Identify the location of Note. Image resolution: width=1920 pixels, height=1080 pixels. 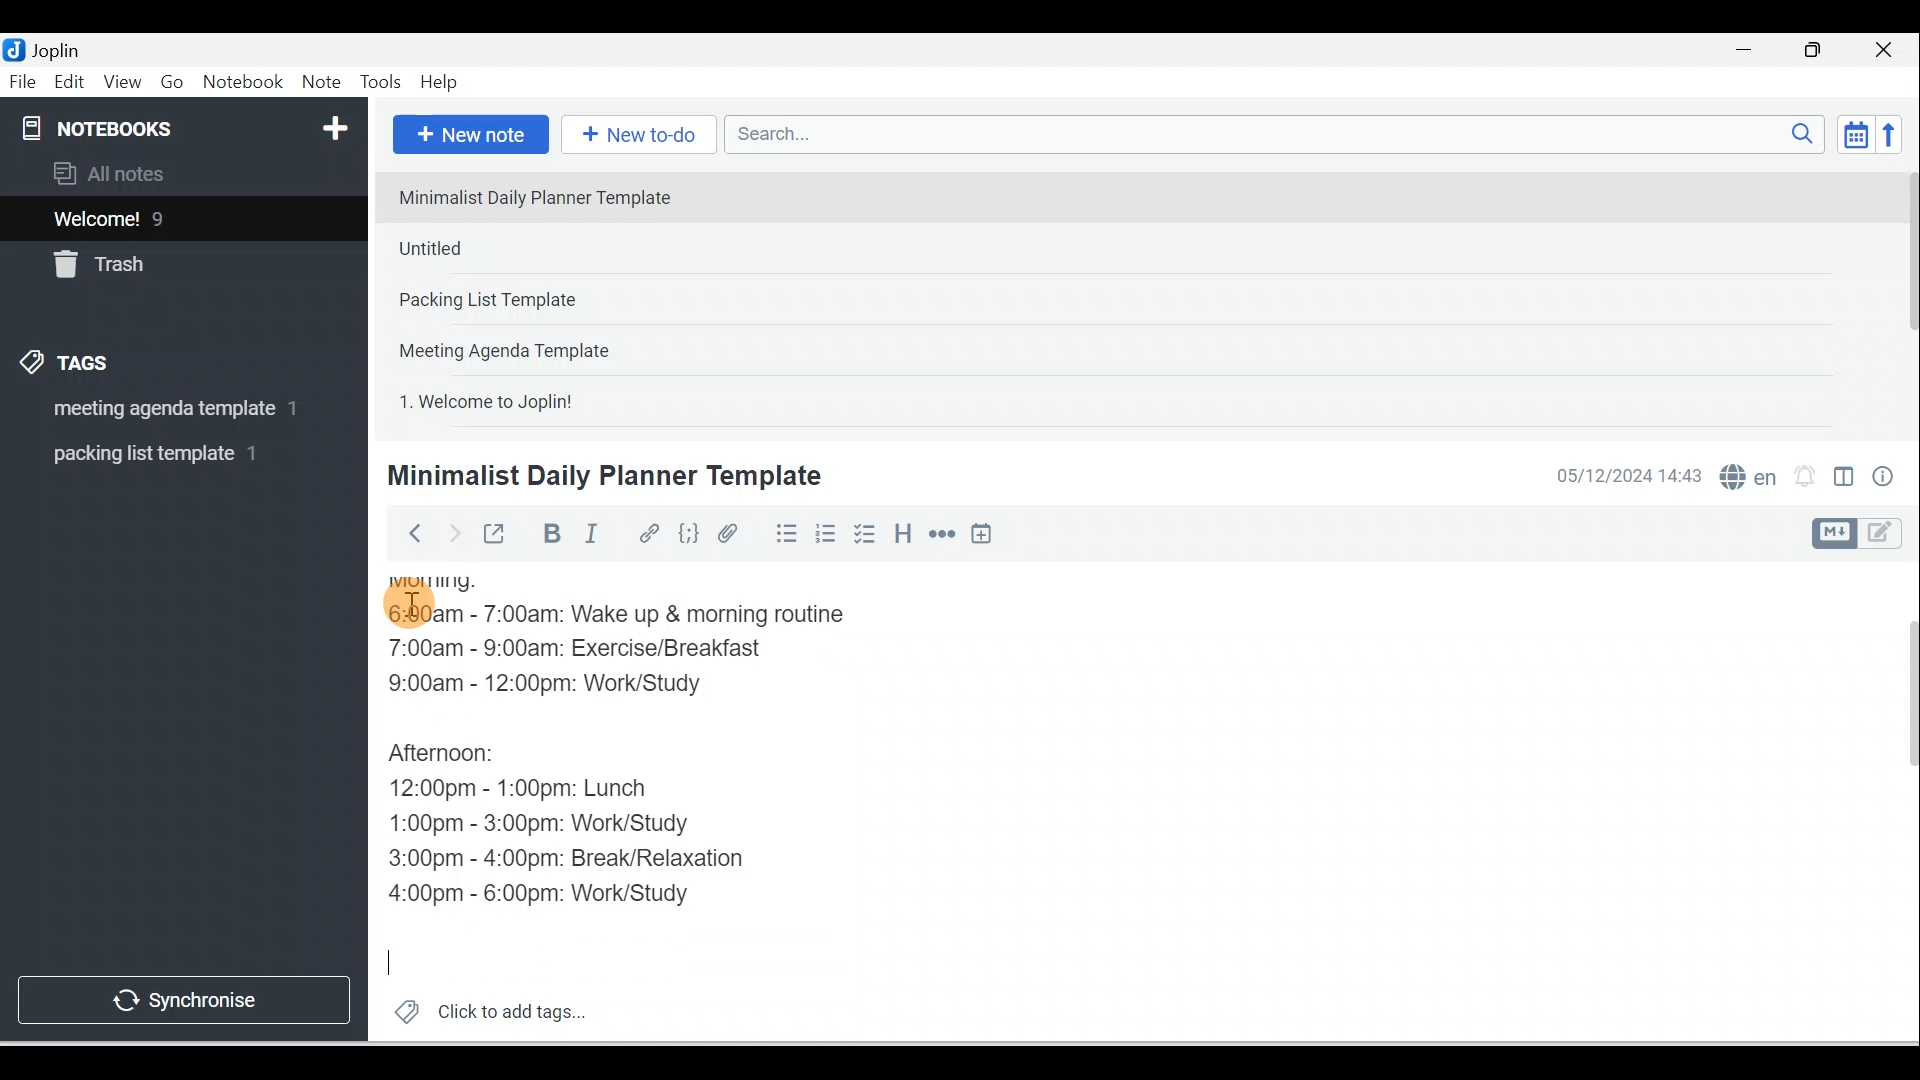
(319, 83).